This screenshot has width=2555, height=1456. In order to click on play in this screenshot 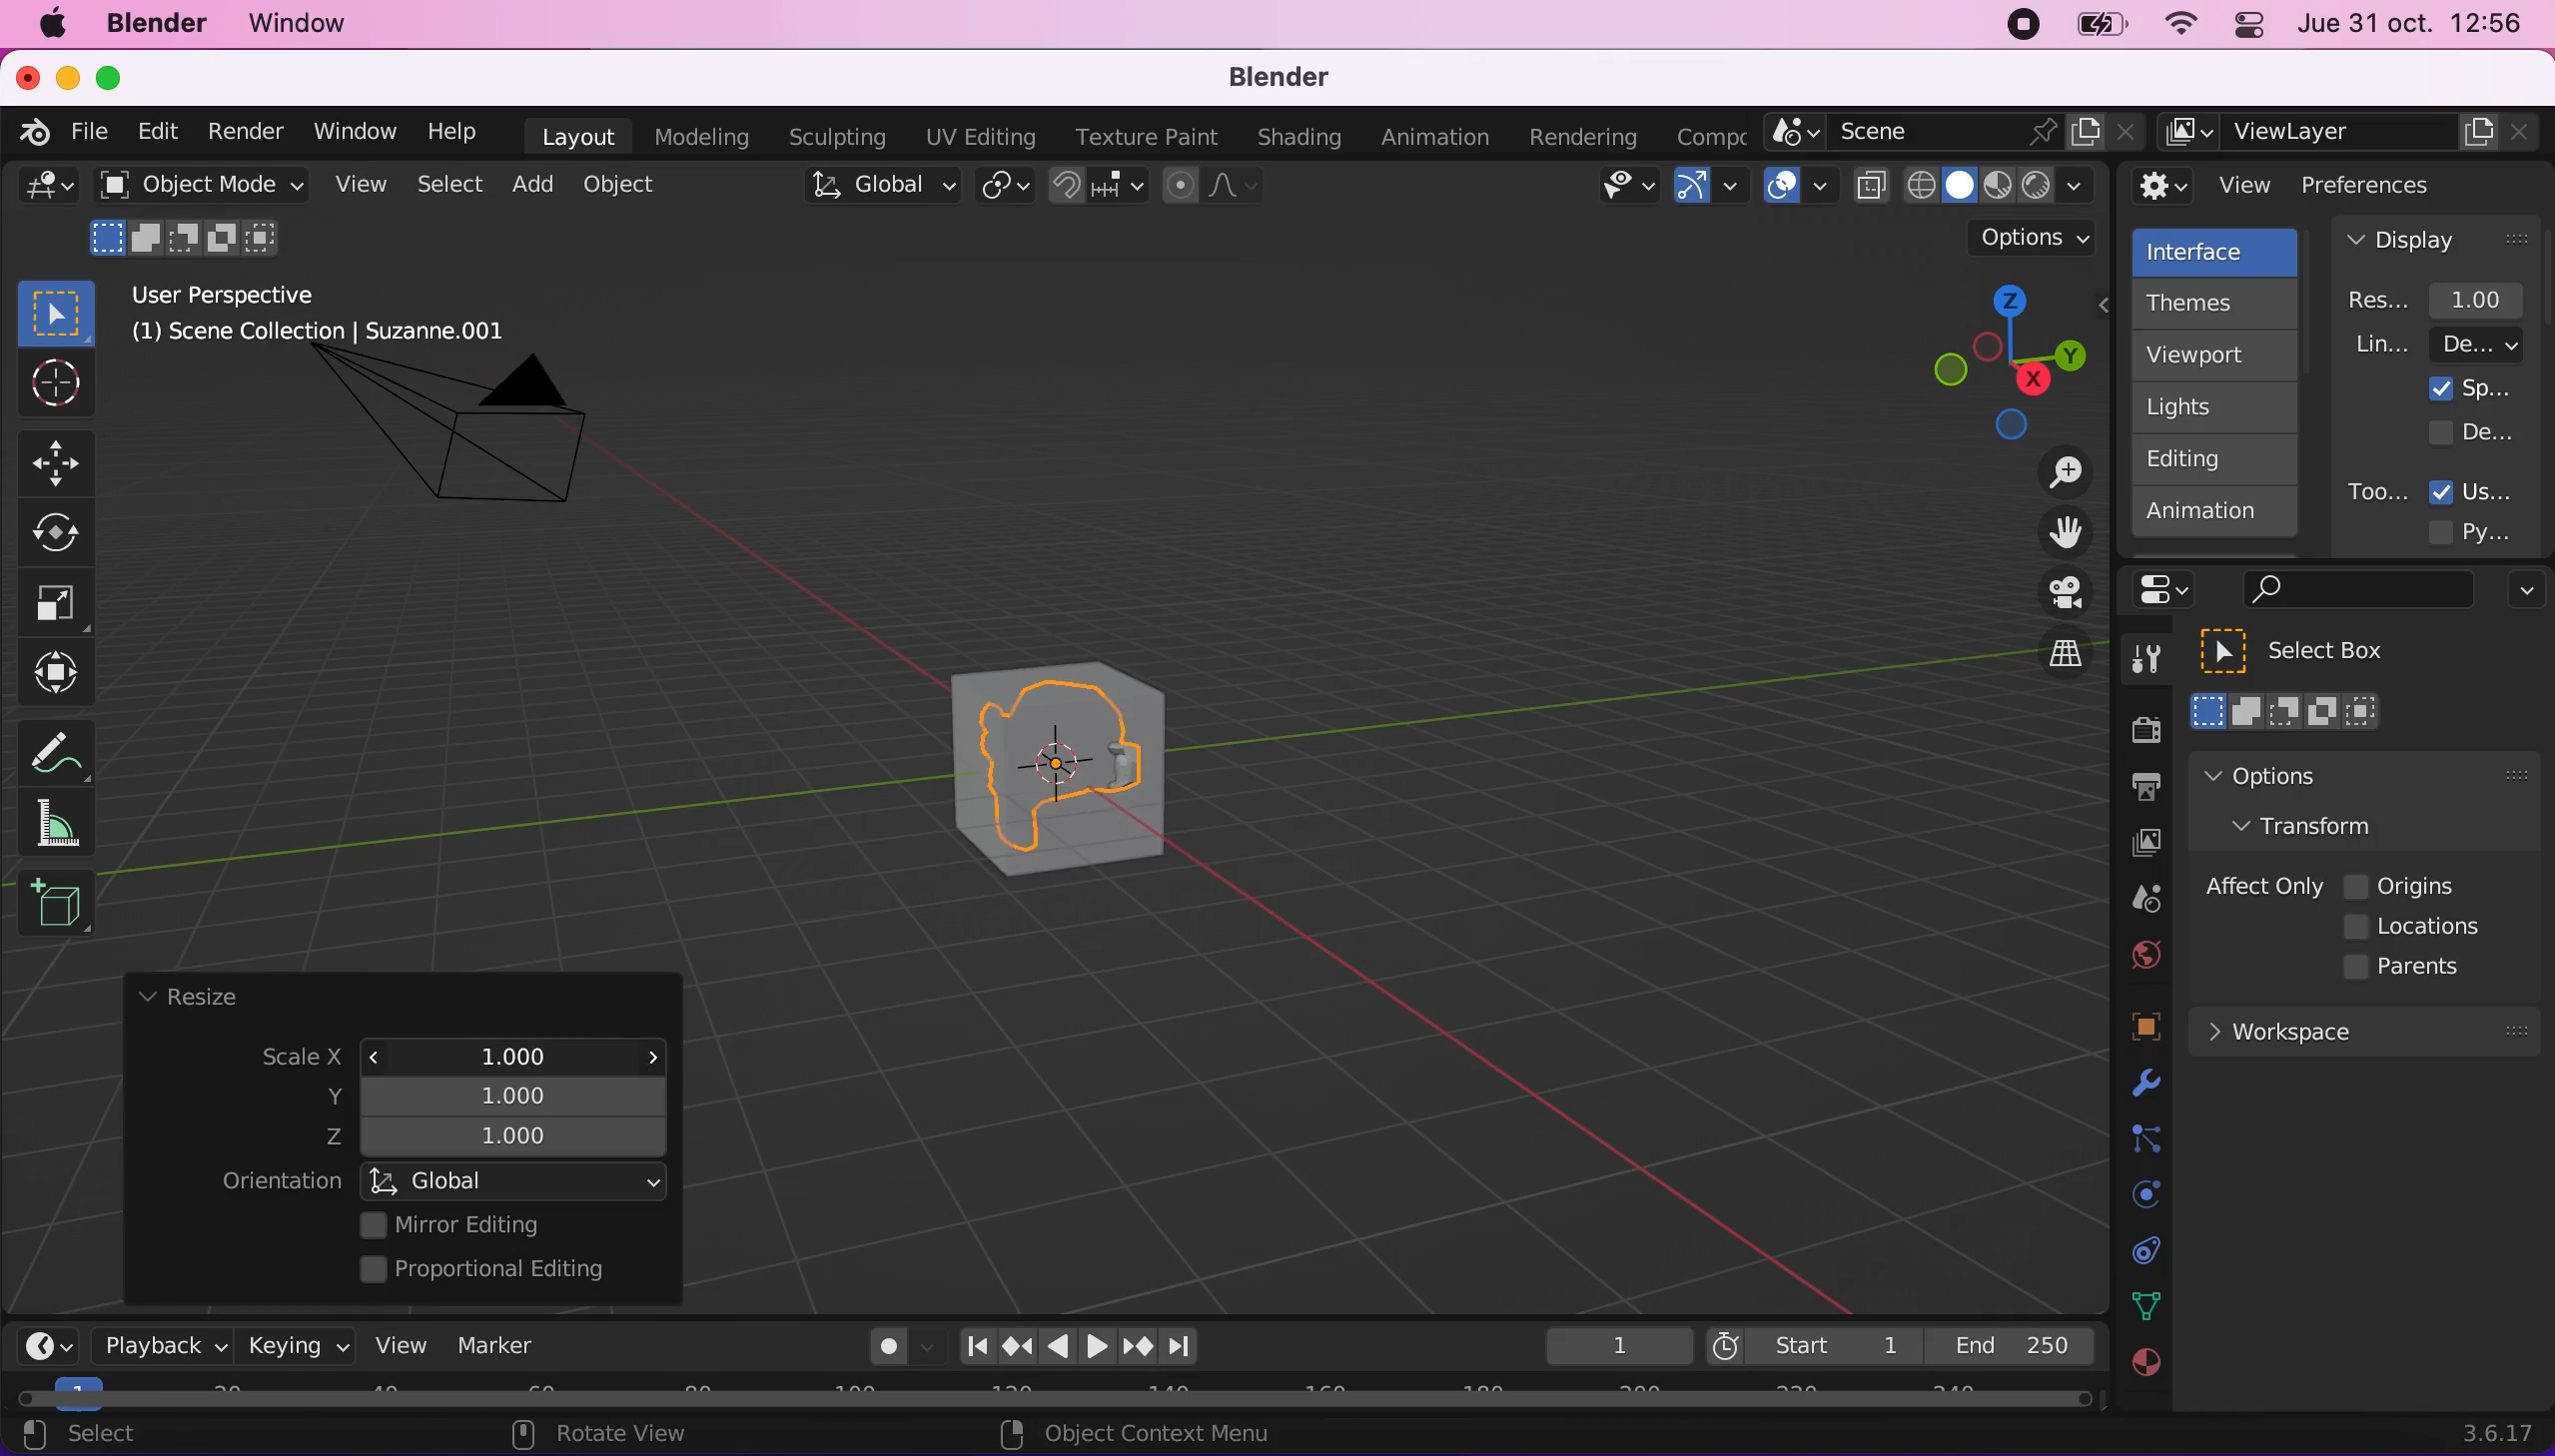, I will do `click(1079, 1347)`.